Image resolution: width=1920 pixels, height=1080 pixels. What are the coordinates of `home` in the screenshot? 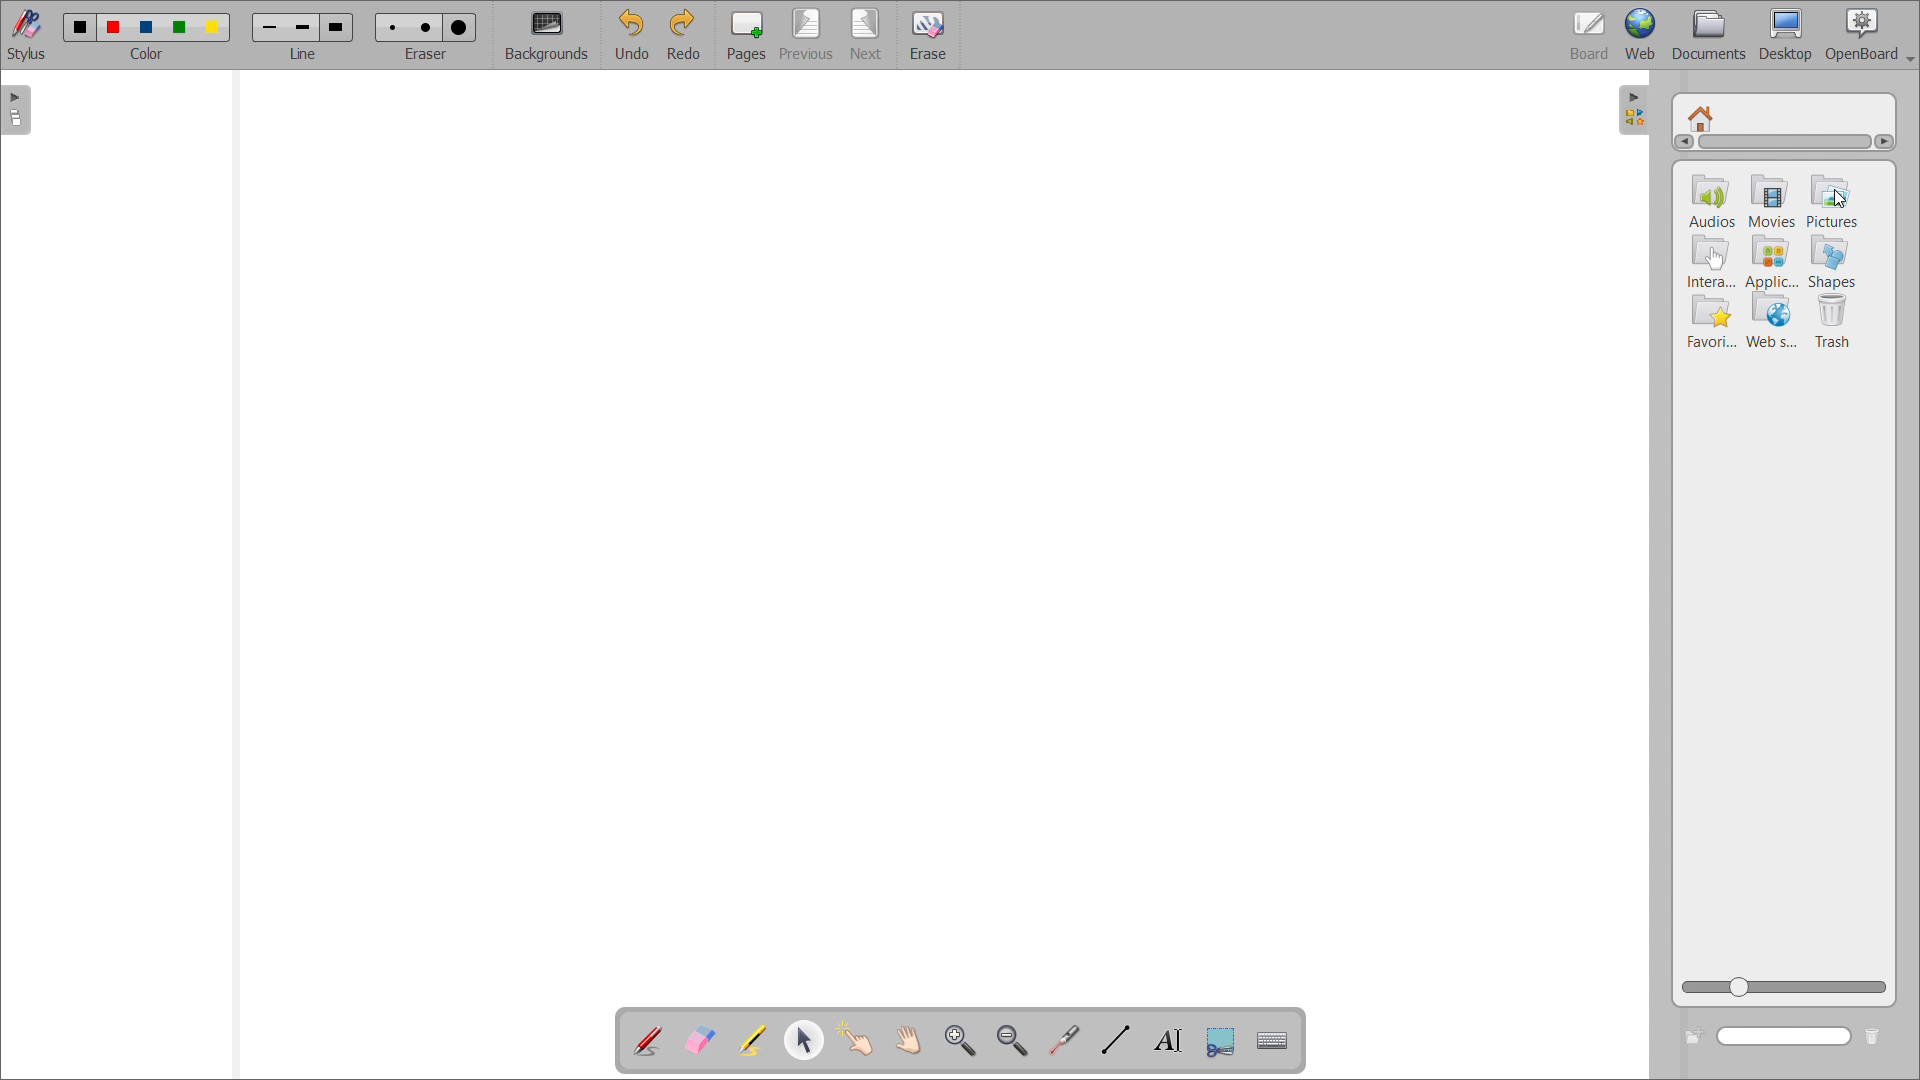 It's located at (1701, 117).